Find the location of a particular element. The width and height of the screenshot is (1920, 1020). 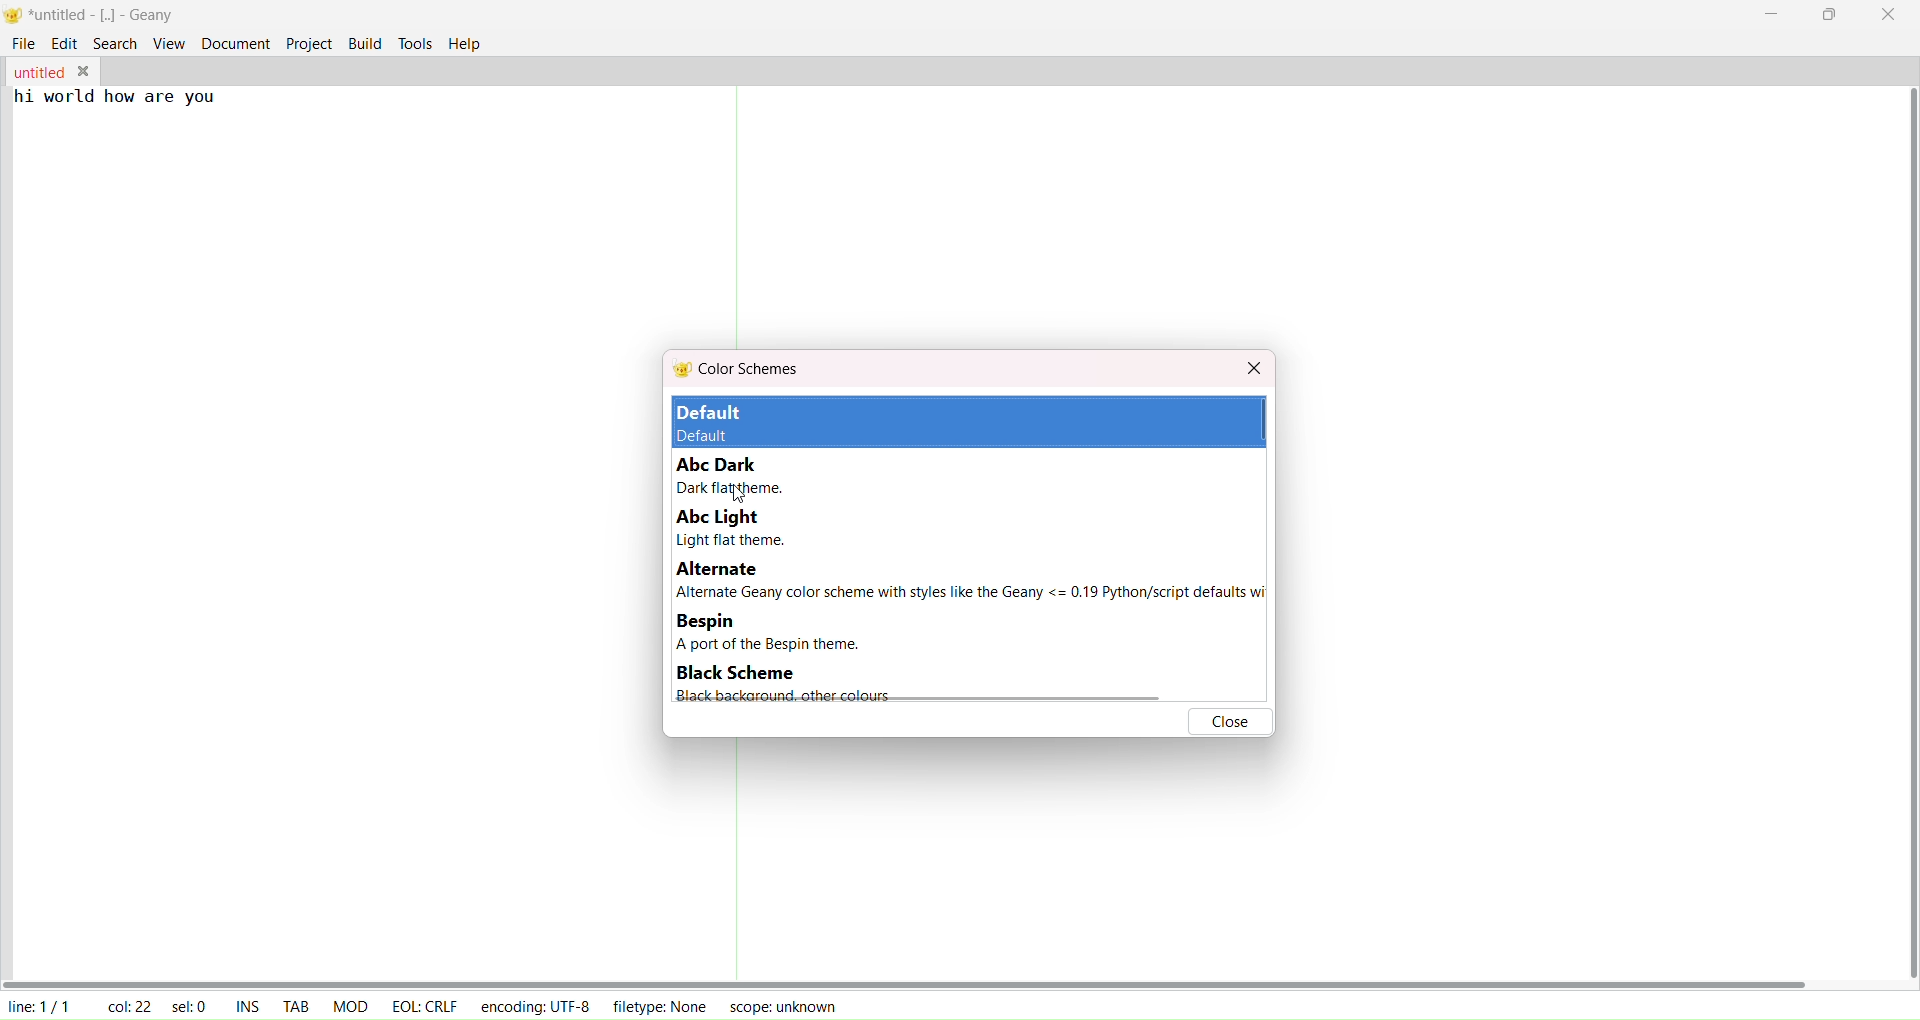

tab name is located at coordinates (37, 71).